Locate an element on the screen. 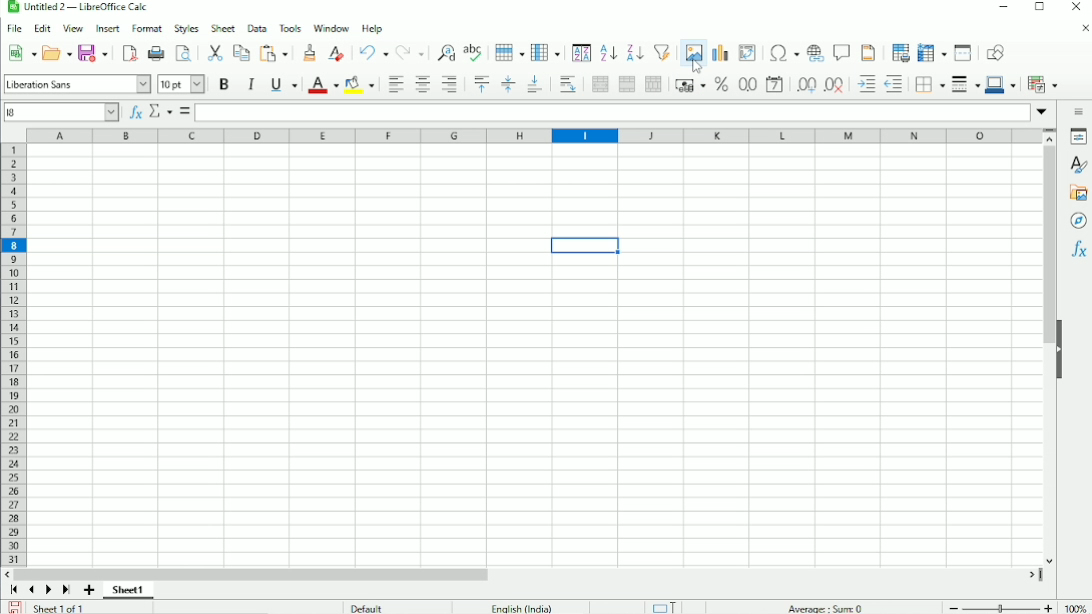 The height and width of the screenshot is (614, 1092). Autofilter is located at coordinates (661, 51).